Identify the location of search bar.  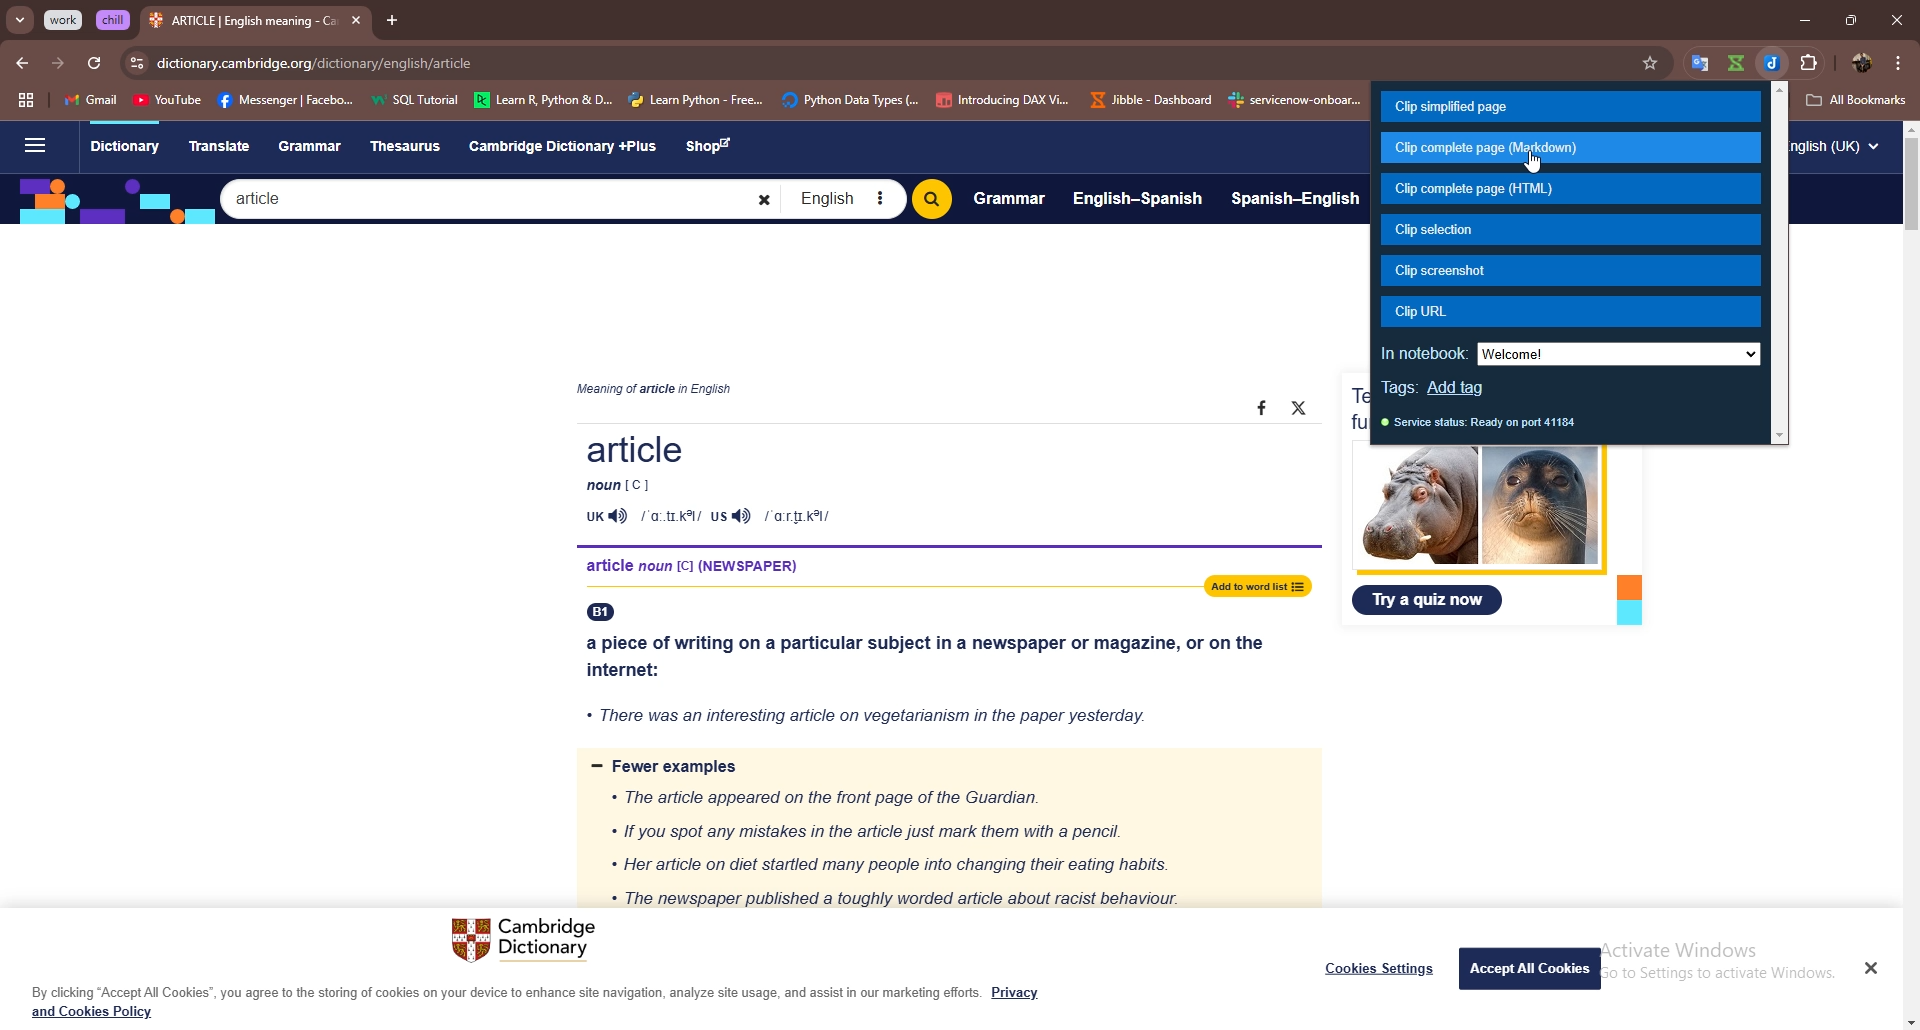
(914, 63).